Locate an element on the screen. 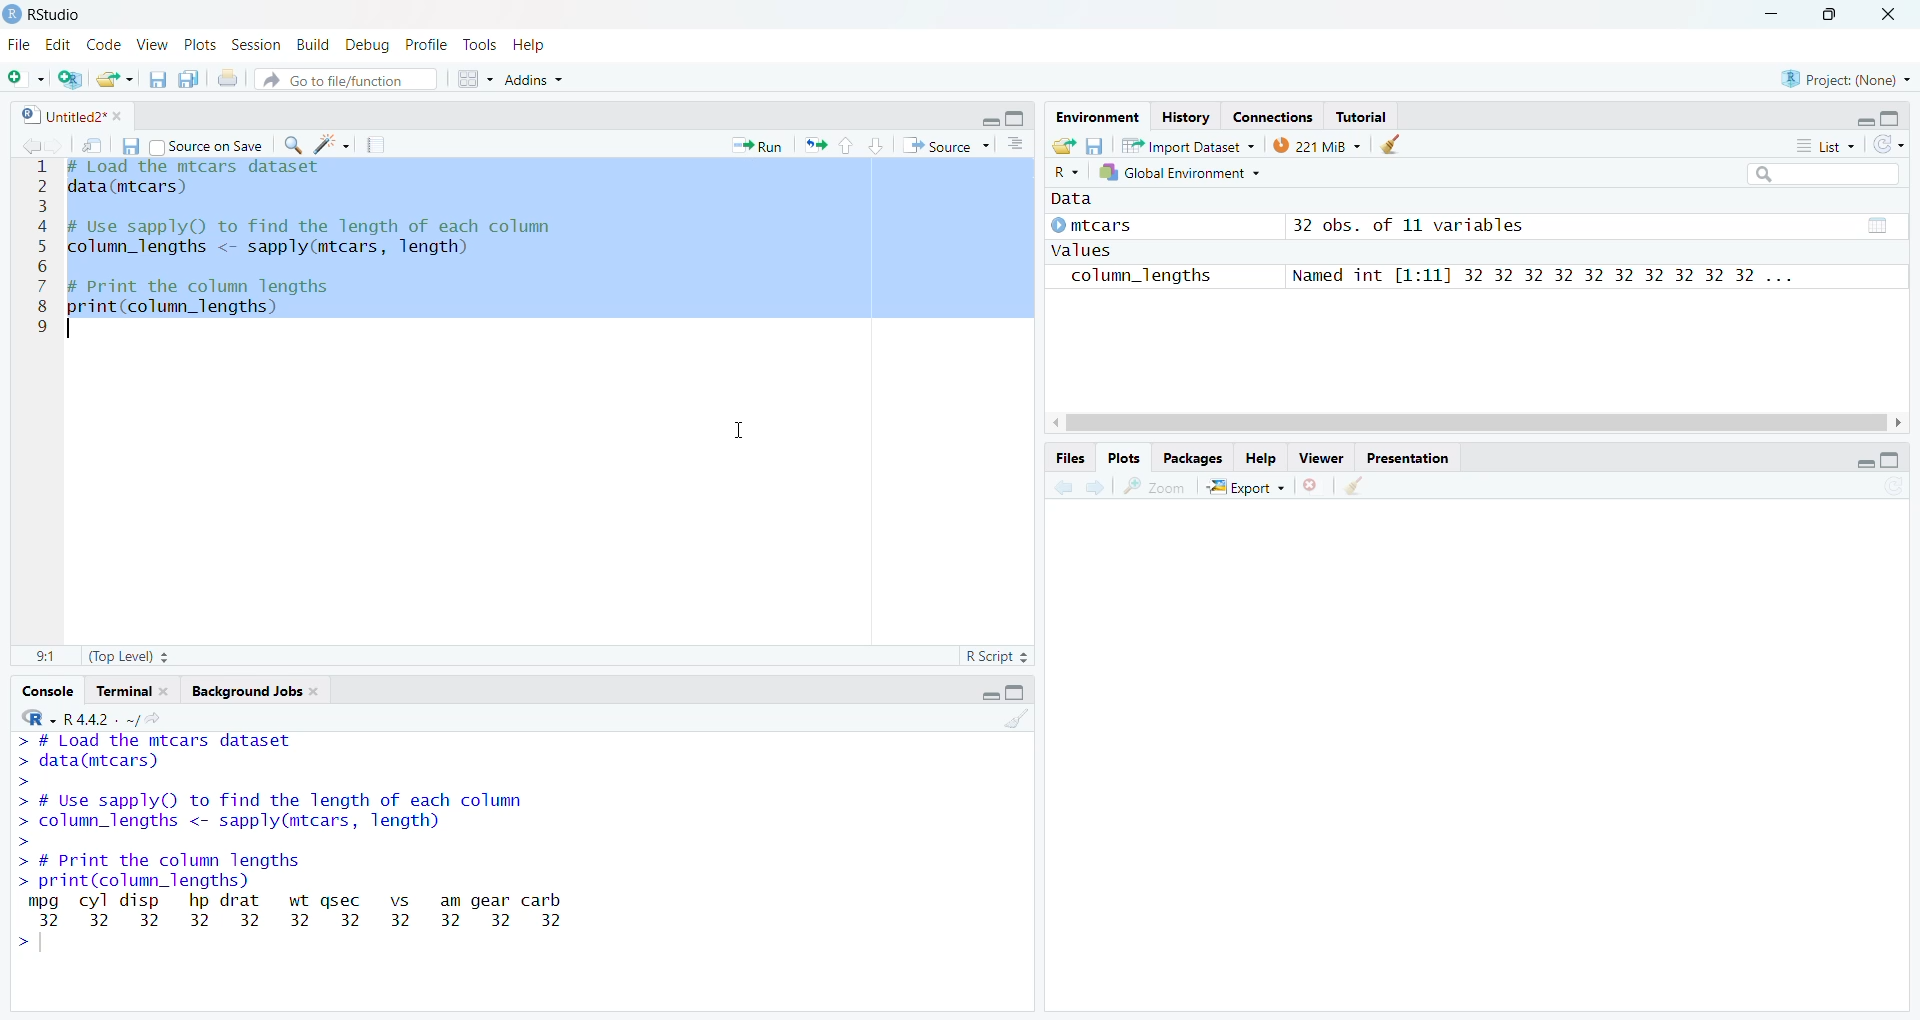 The width and height of the screenshot is (1920, 1020). Show document outline is located at coordinates (1019, 145).